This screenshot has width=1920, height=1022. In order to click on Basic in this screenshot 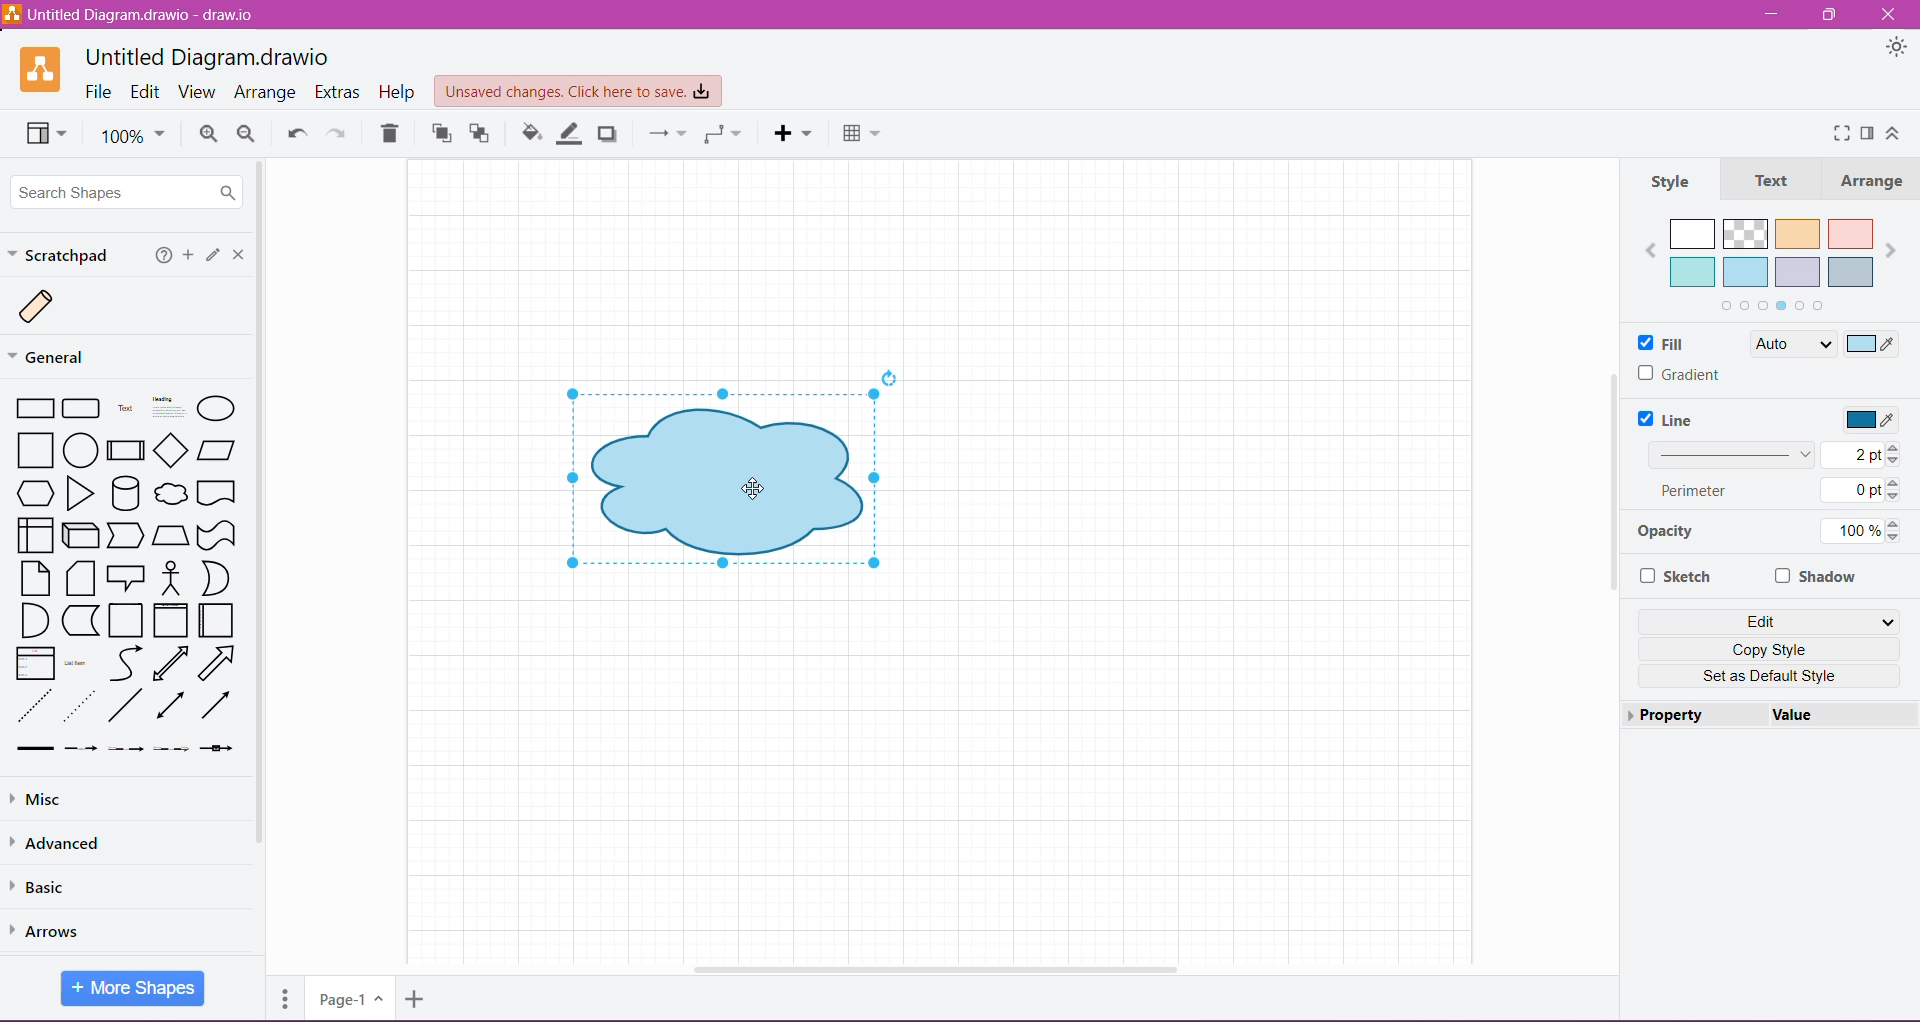, I will do `click(48, 888)`.